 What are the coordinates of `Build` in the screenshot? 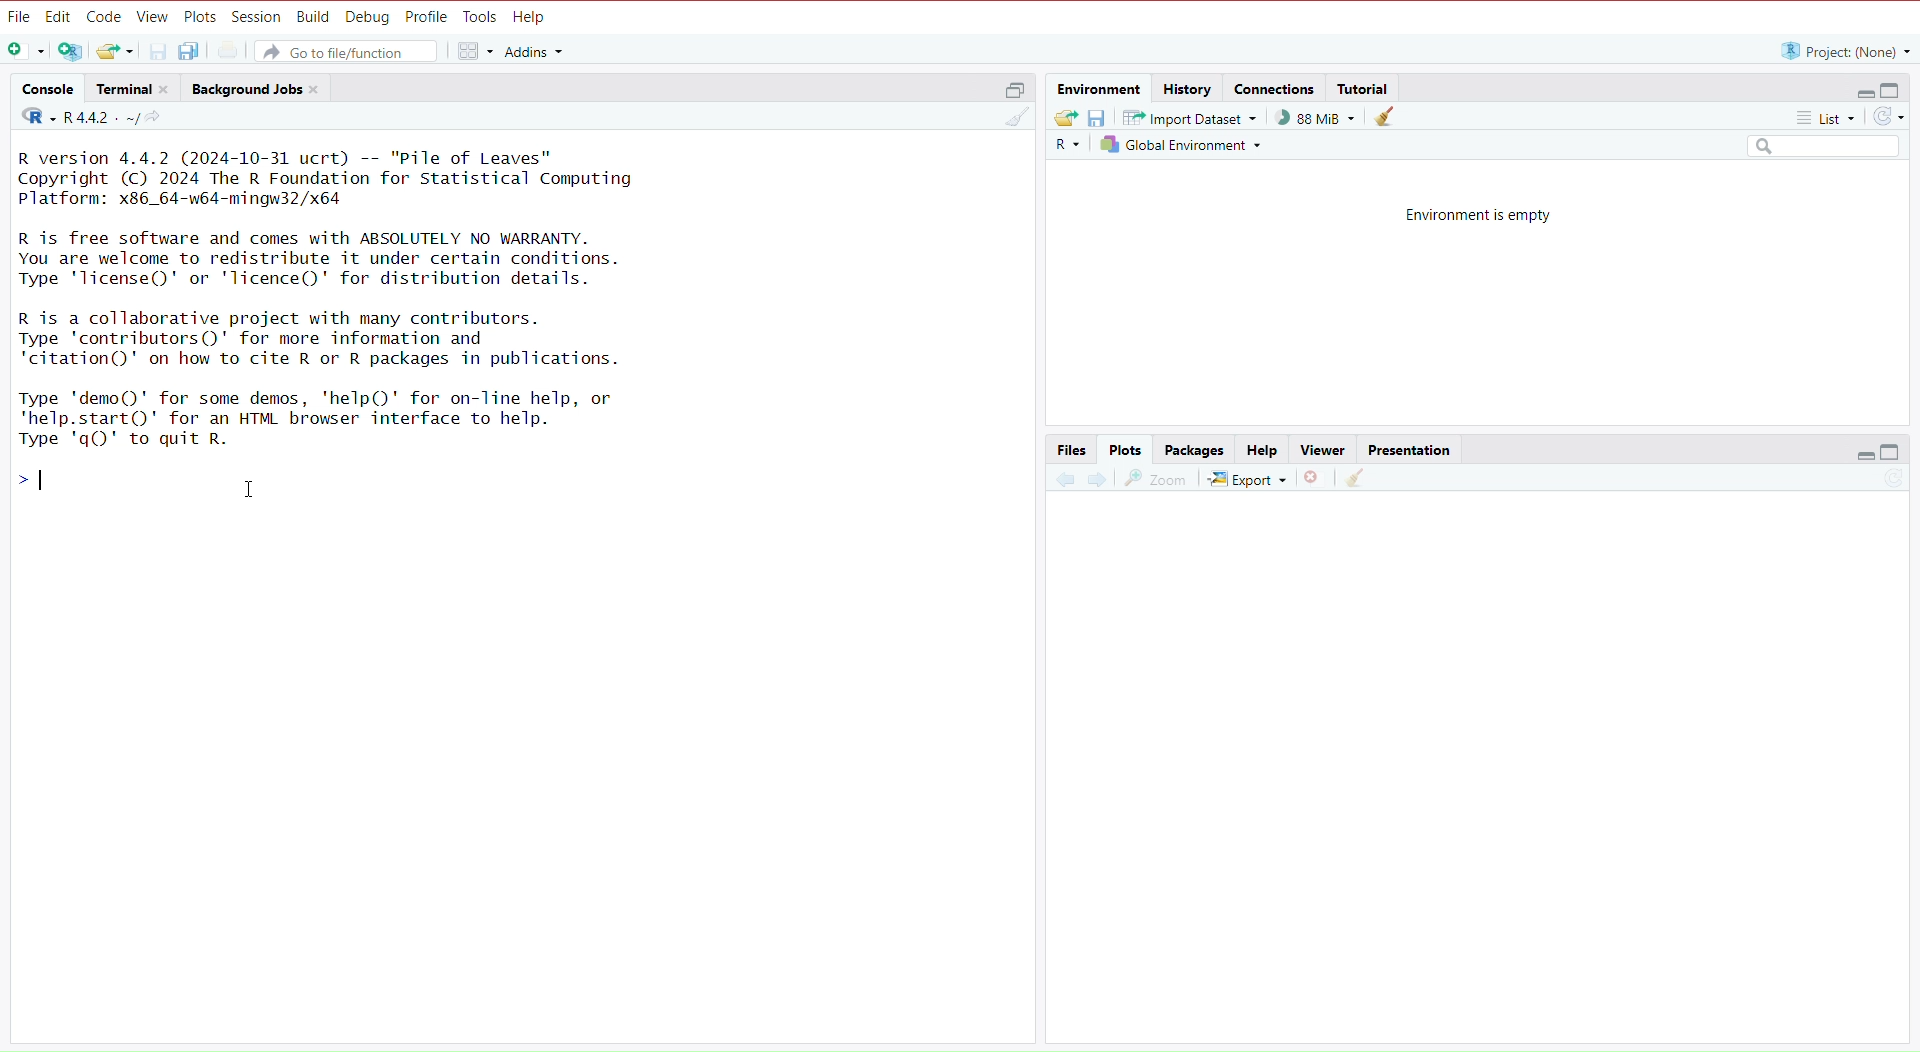 It's located at (313, 16).